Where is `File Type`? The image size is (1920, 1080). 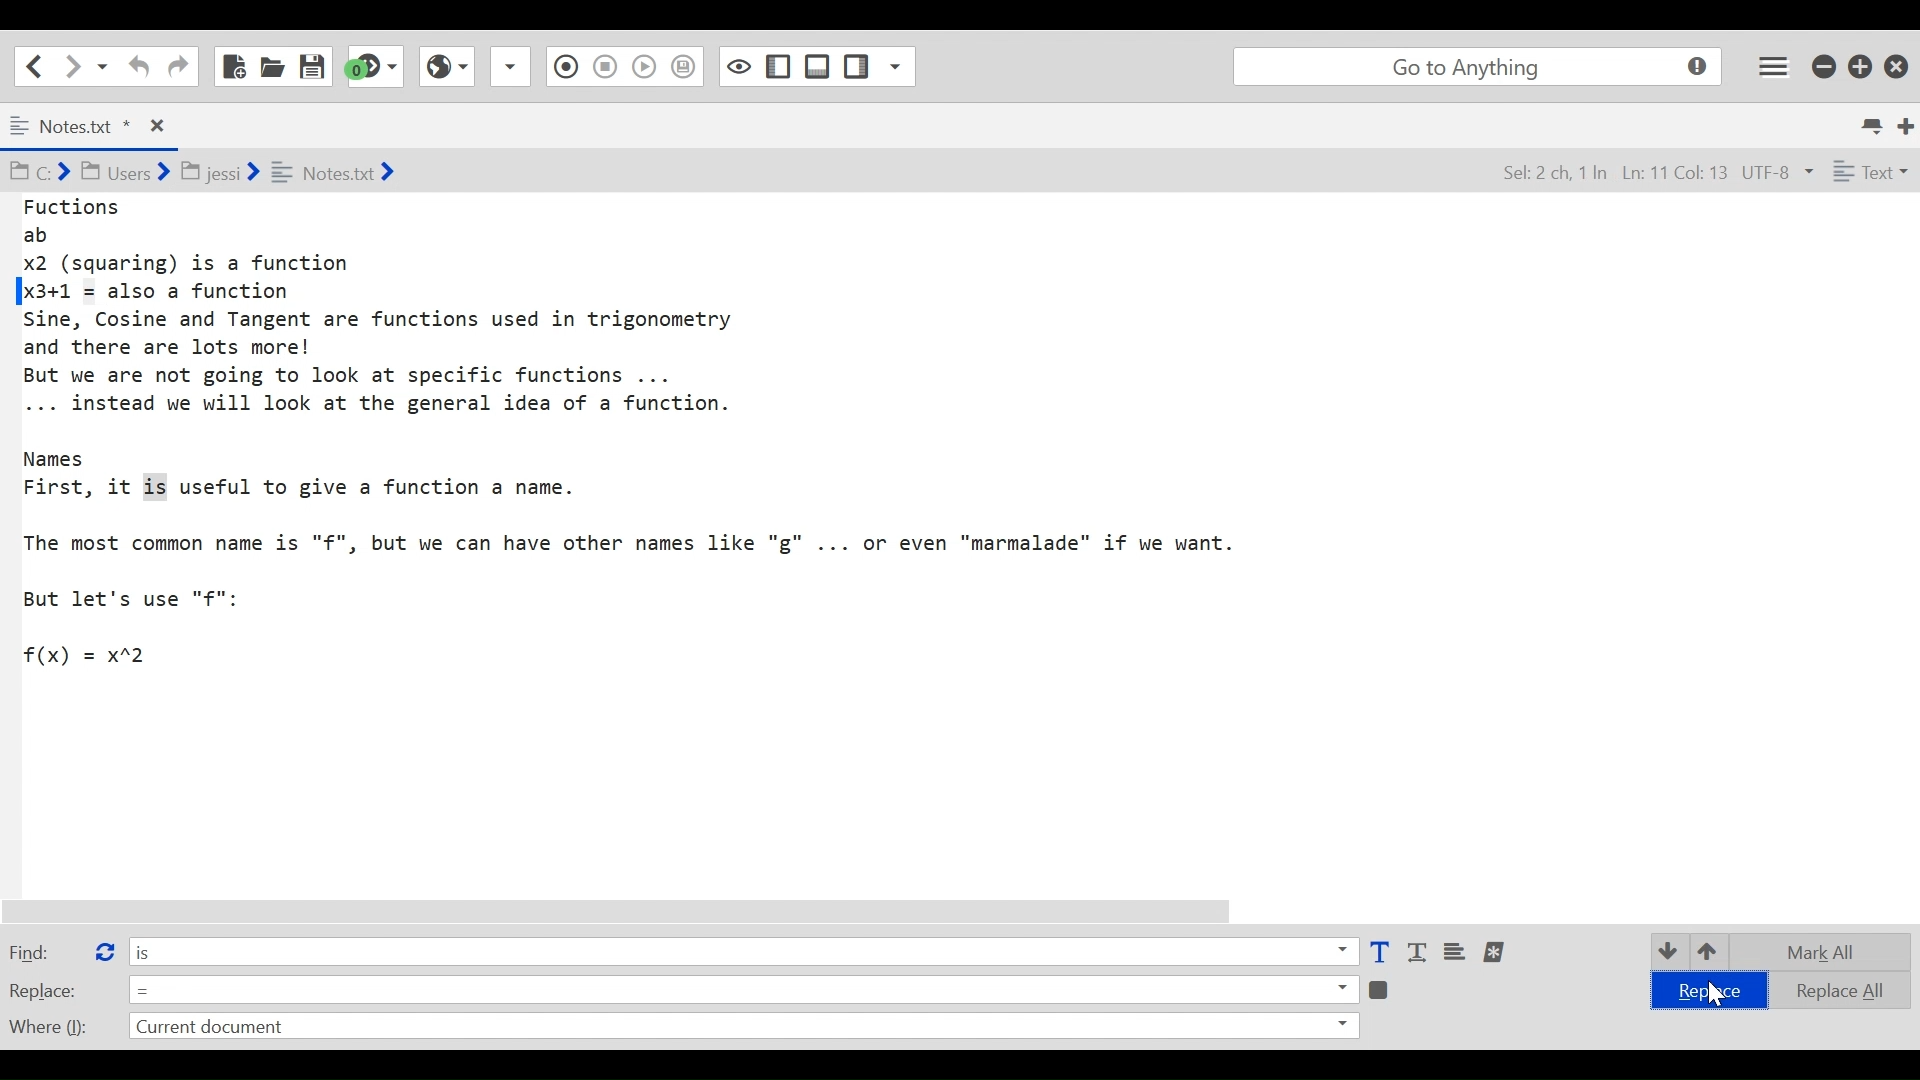
File Type is located at coordinates (1868, 175).